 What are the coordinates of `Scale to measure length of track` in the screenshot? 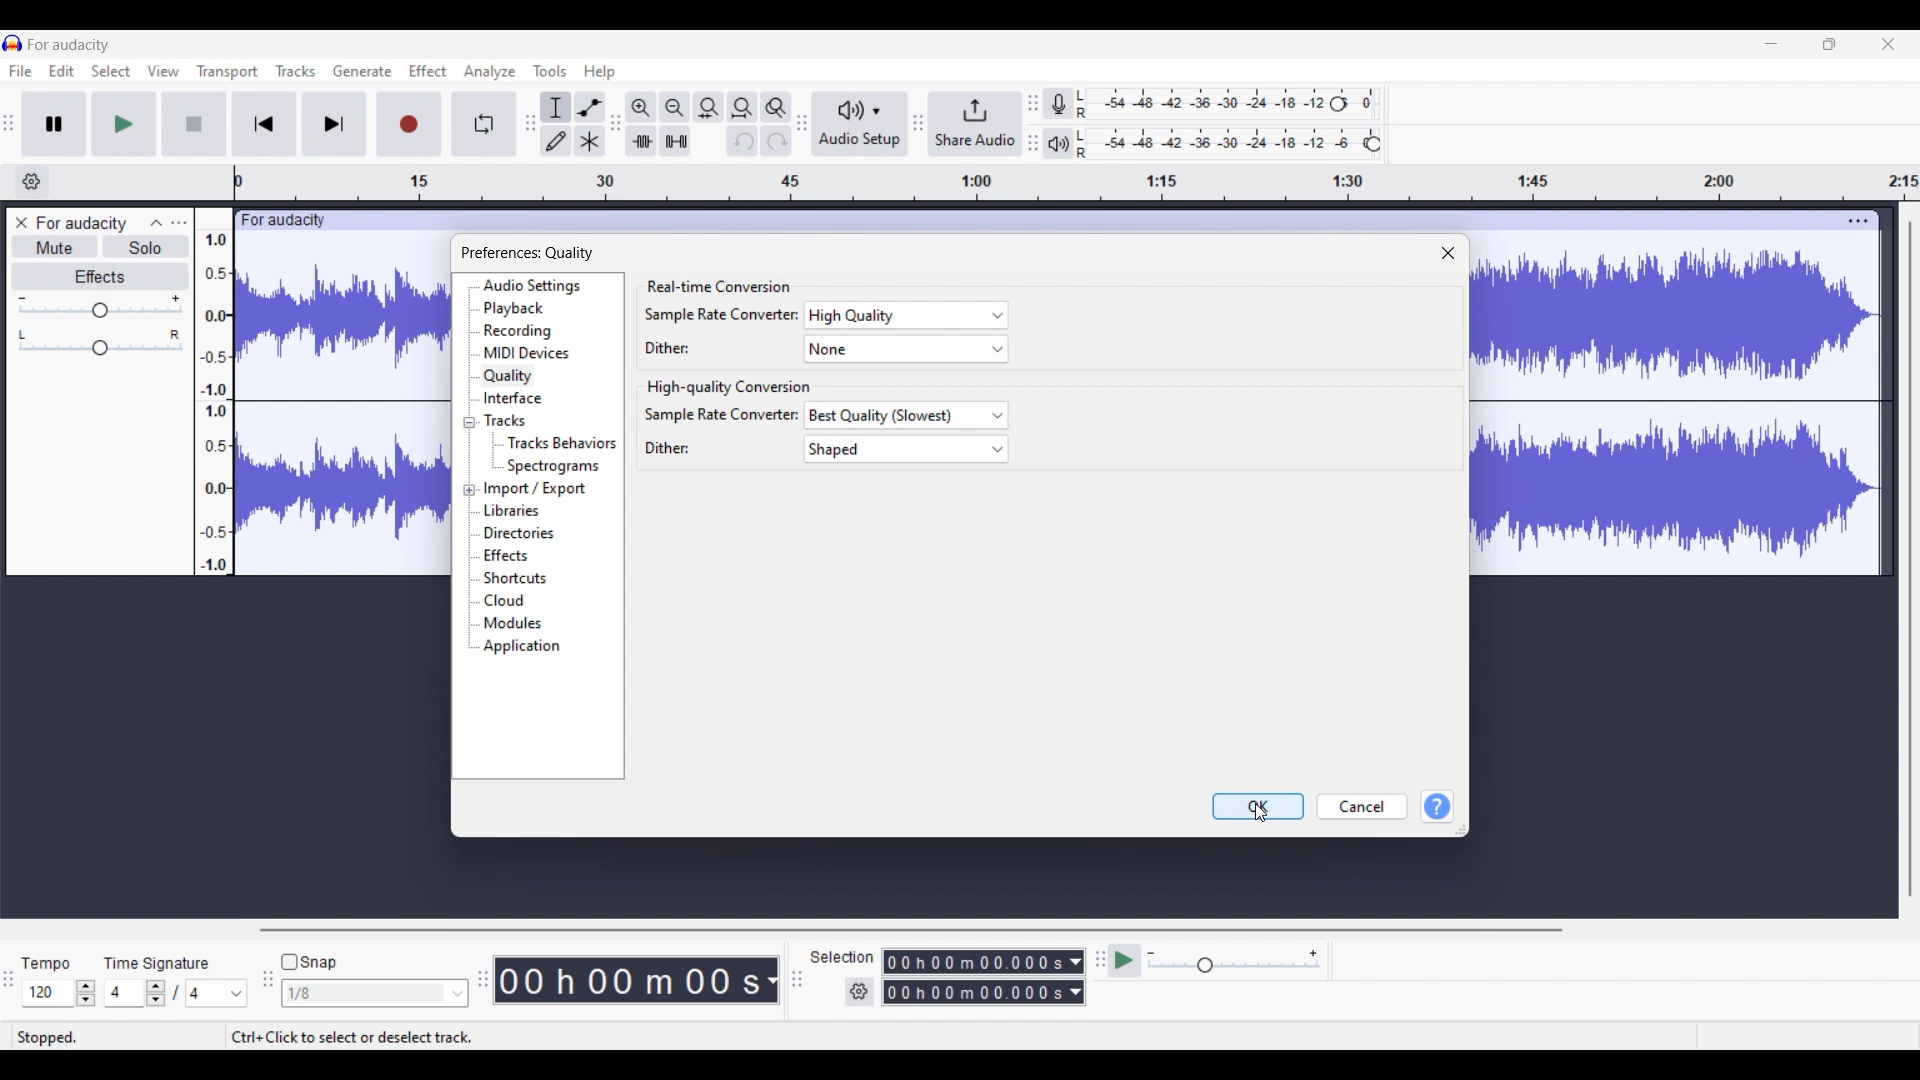 It's located at (1077, 182).